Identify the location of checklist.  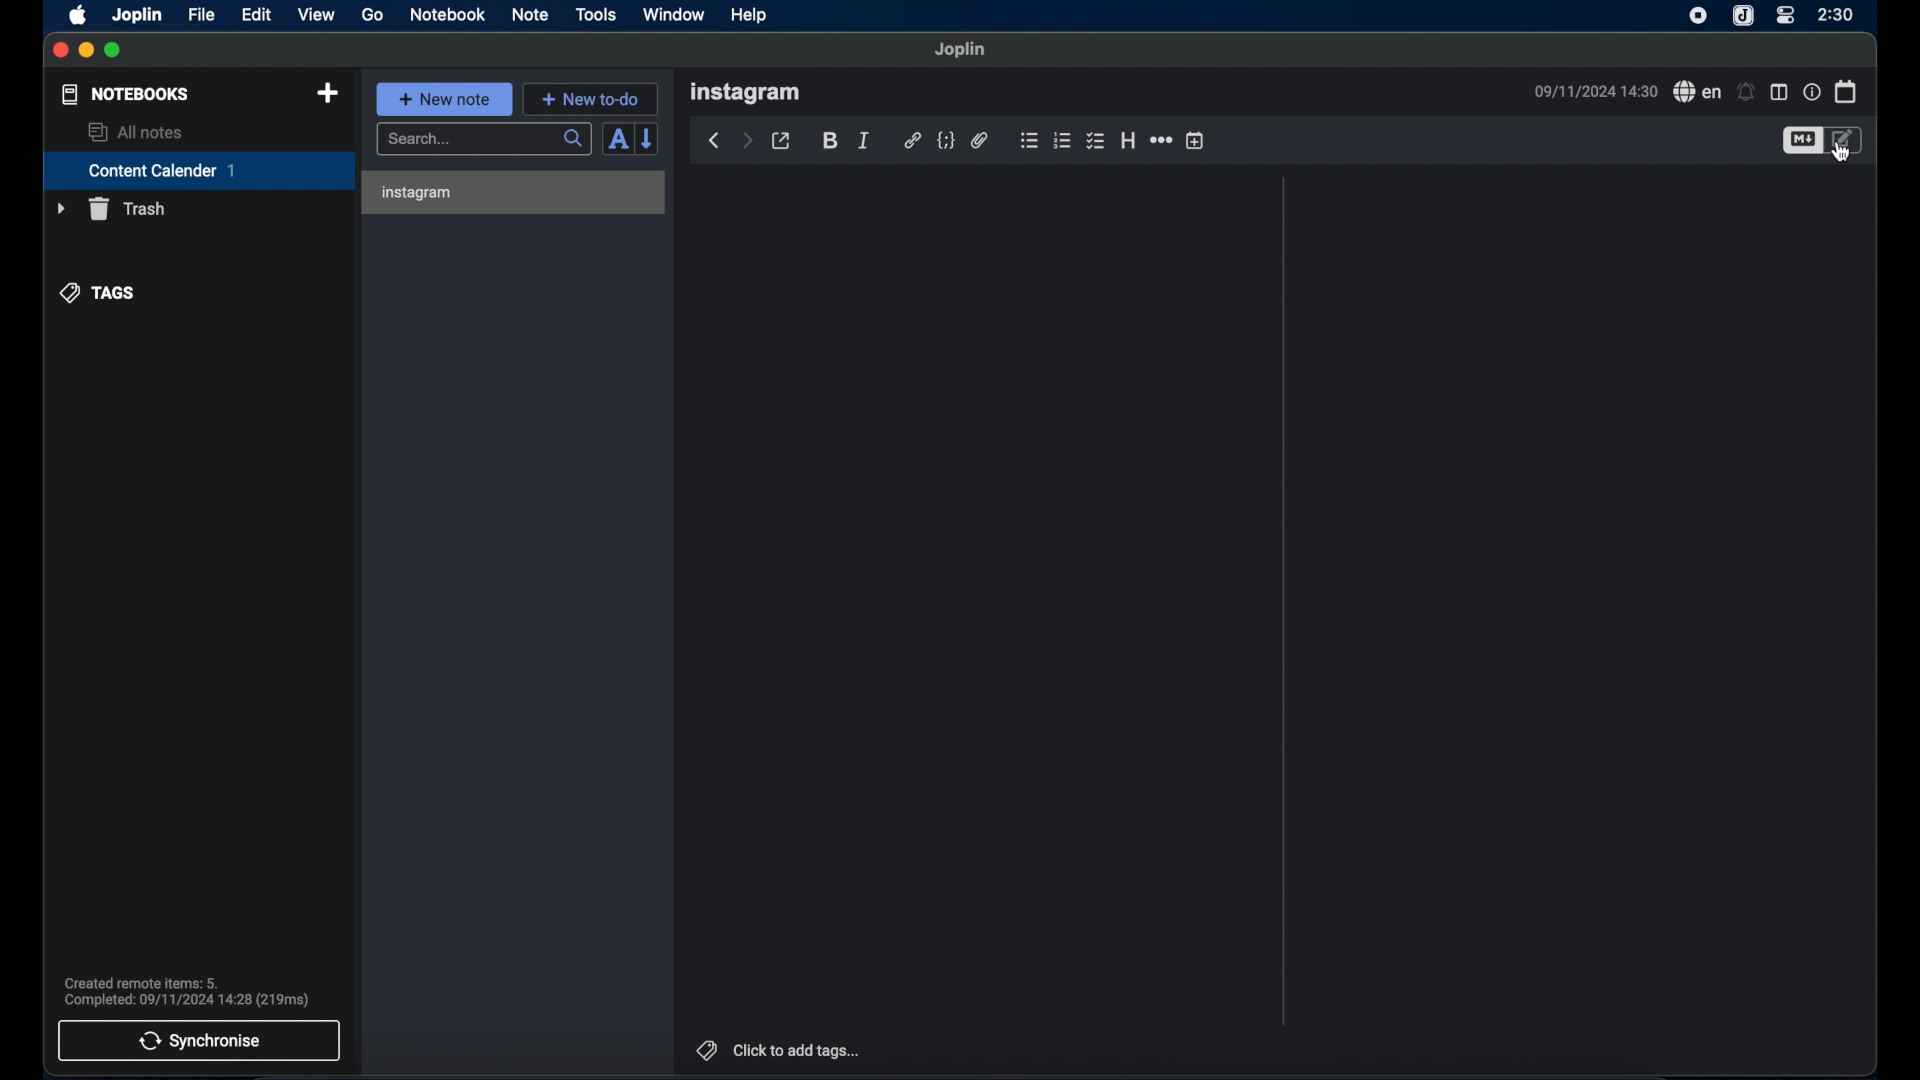
(1095, 141).